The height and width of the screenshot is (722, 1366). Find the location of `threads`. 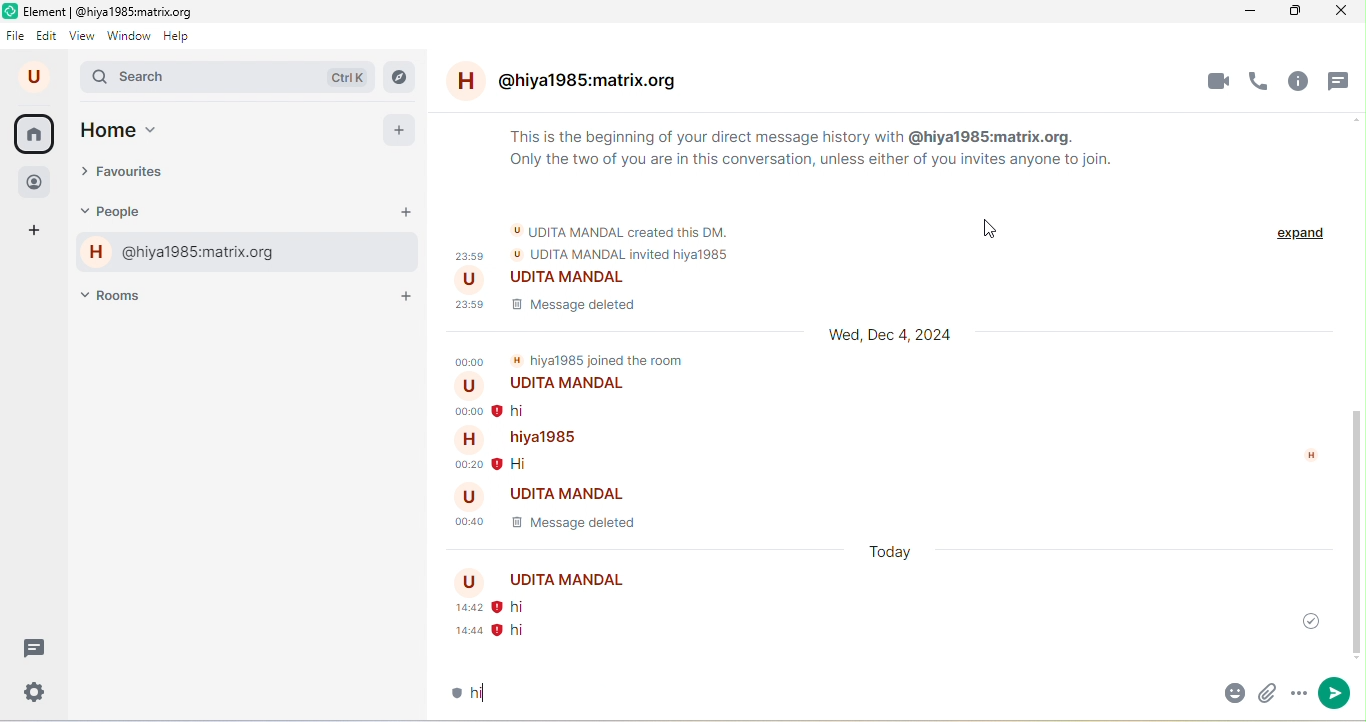

threads is located at coordinates (1342, 82).